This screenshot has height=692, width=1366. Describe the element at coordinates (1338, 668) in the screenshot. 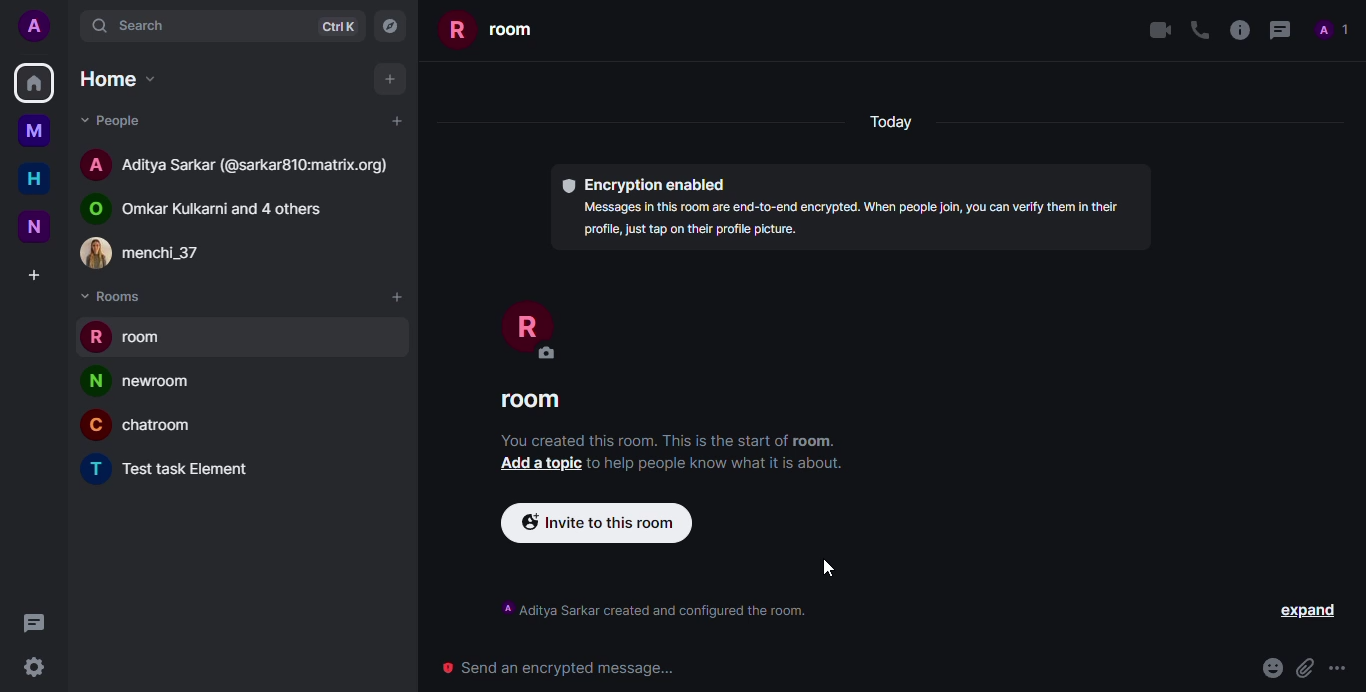

I see `more` at that location.